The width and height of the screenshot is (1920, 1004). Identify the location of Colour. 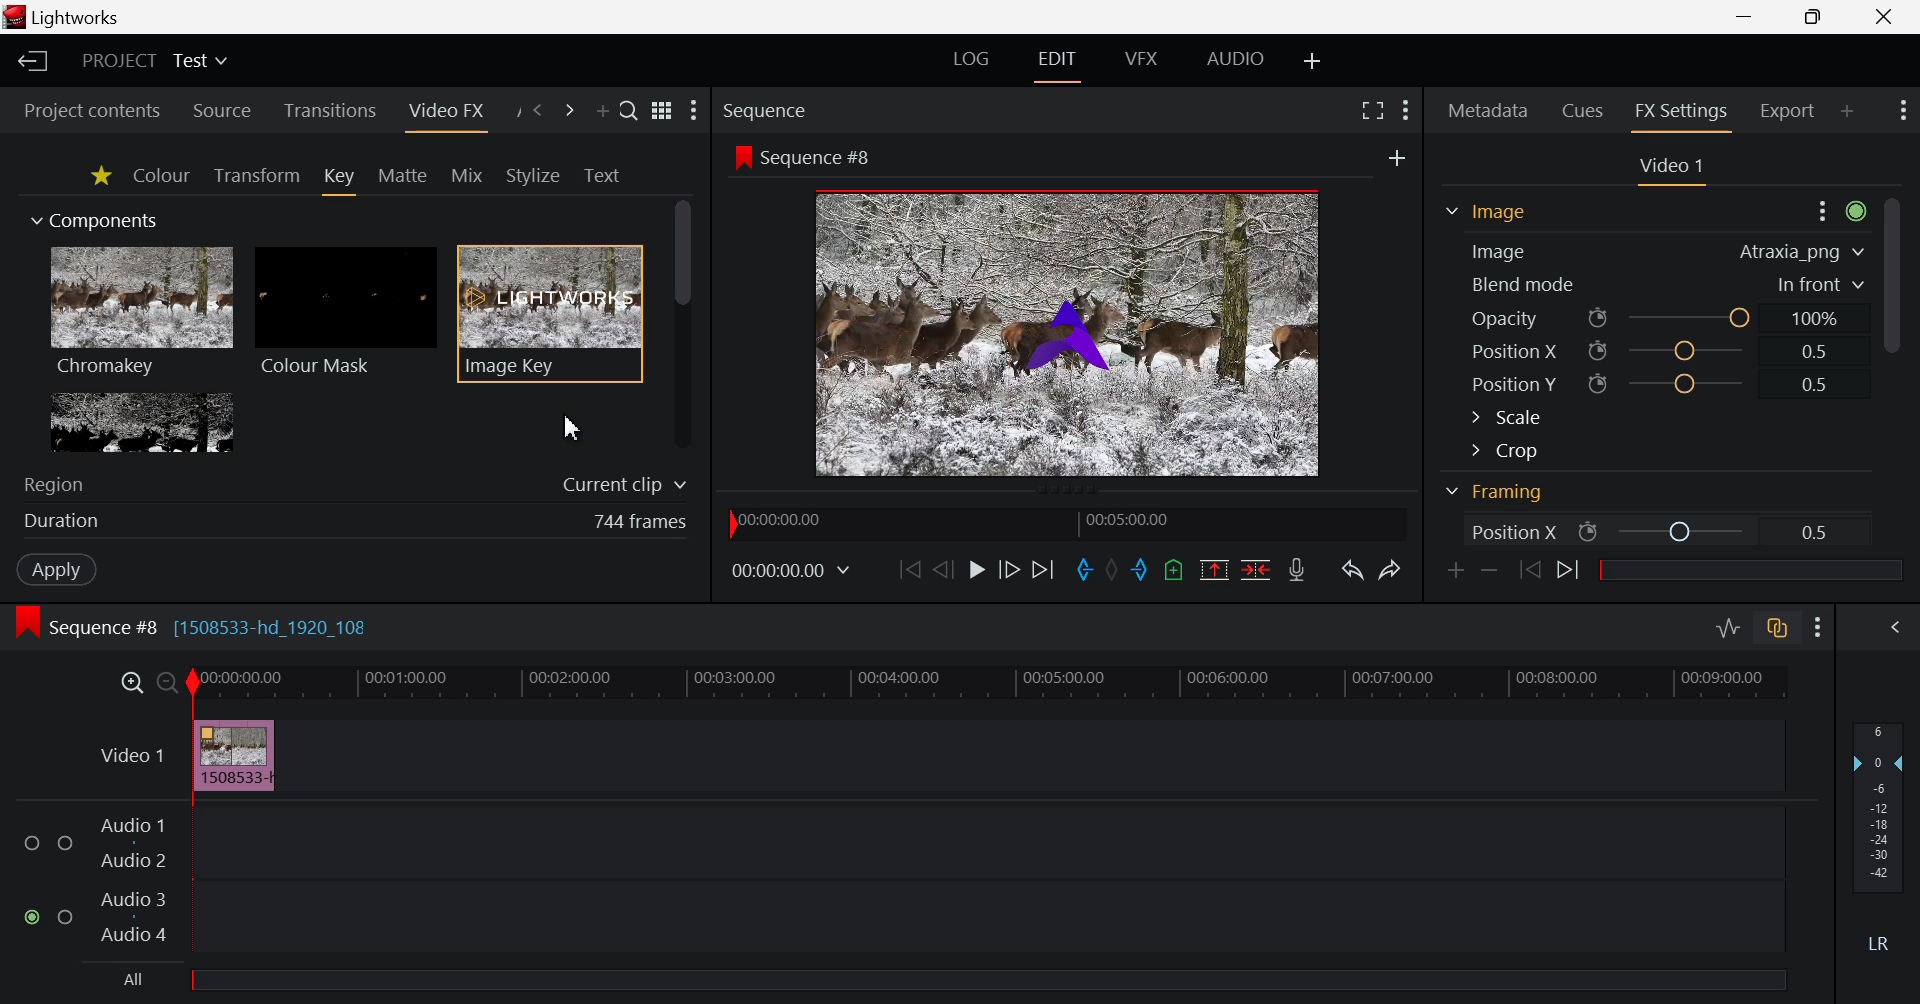
(162, 176).